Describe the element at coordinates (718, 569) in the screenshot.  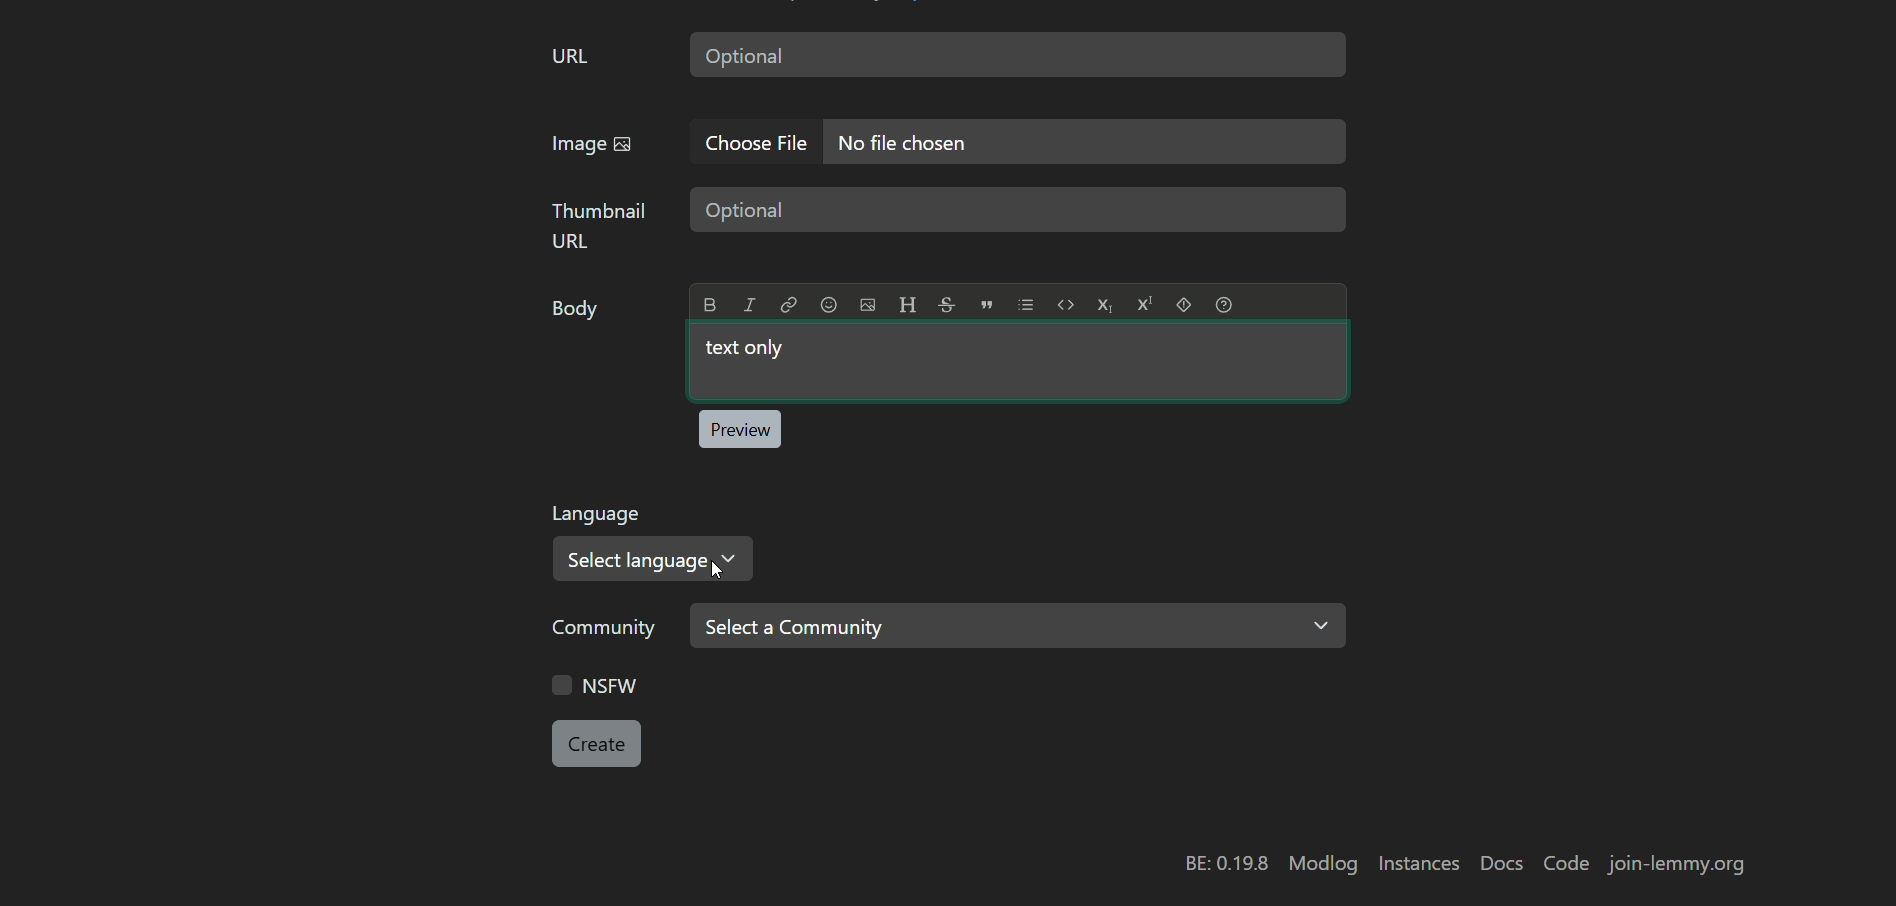
I see `cursor` at that location.